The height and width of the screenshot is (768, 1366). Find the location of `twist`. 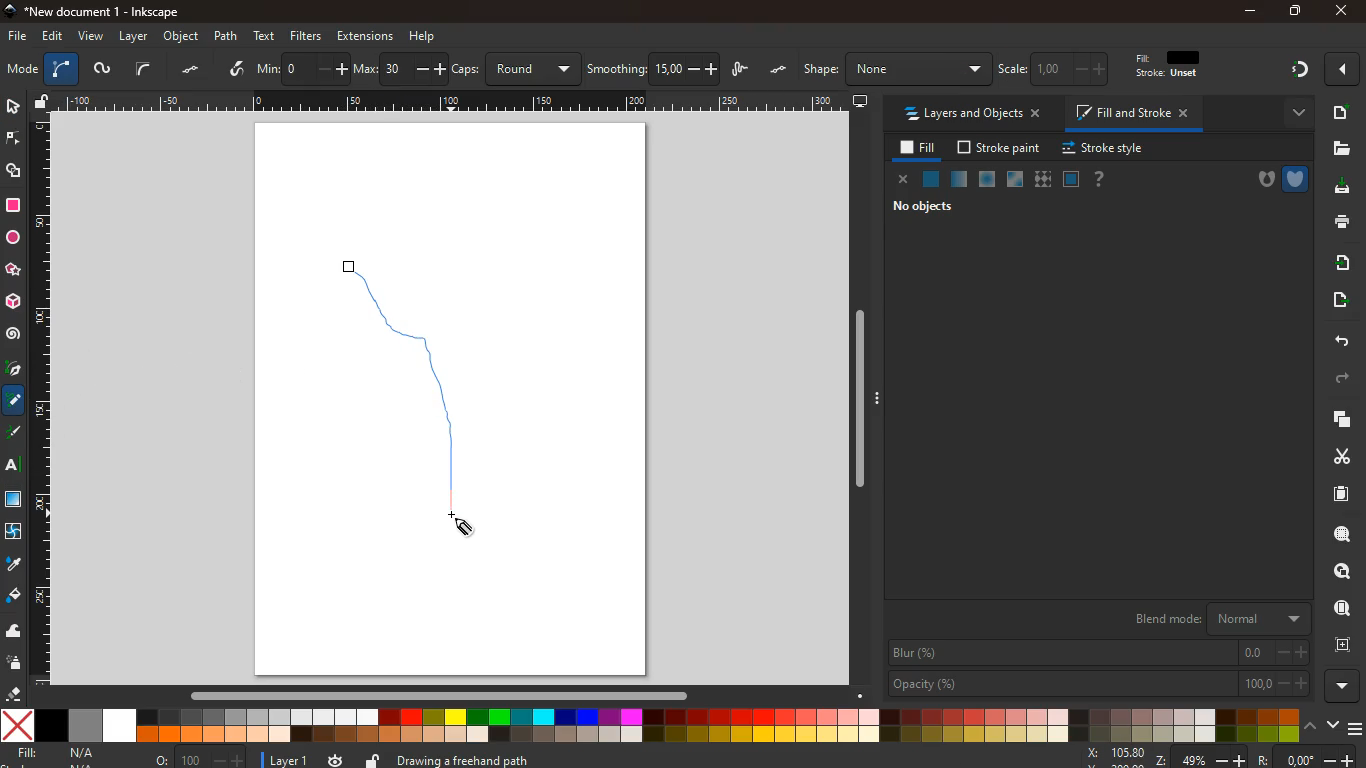

twist is located at coordinates (15, 532).